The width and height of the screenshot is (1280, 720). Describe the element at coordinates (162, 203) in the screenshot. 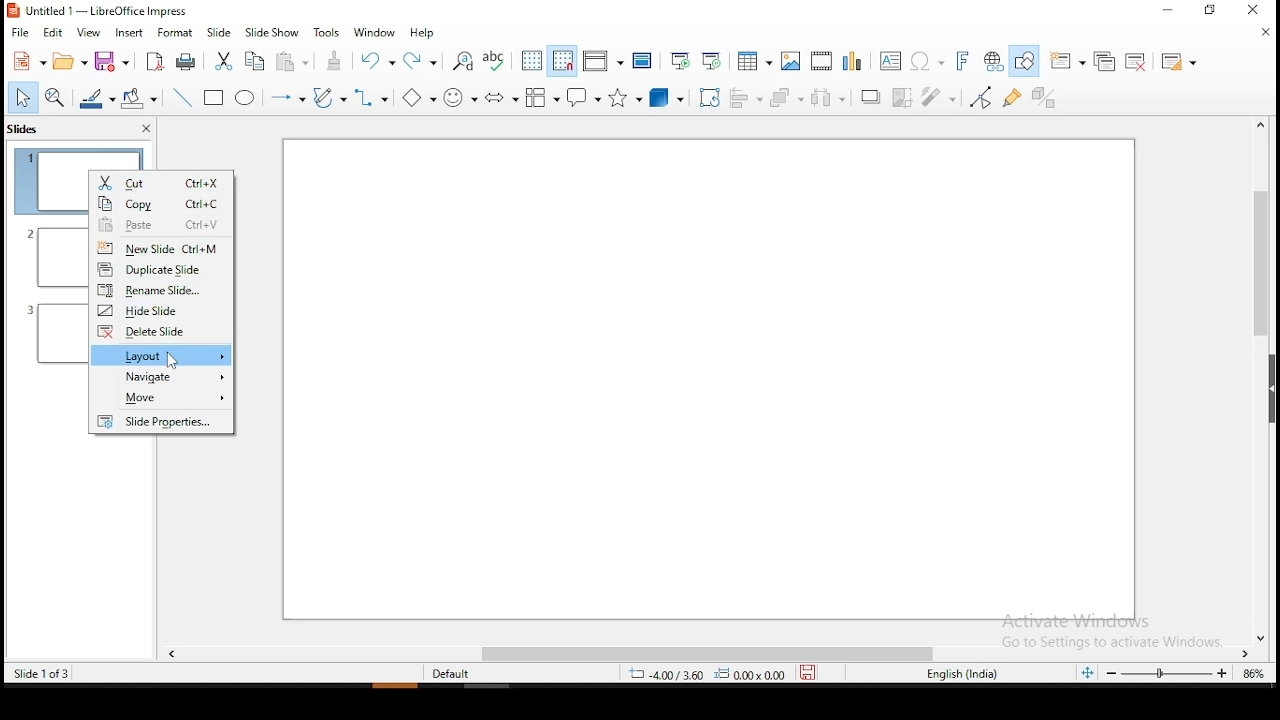

I see `copy` at that location.